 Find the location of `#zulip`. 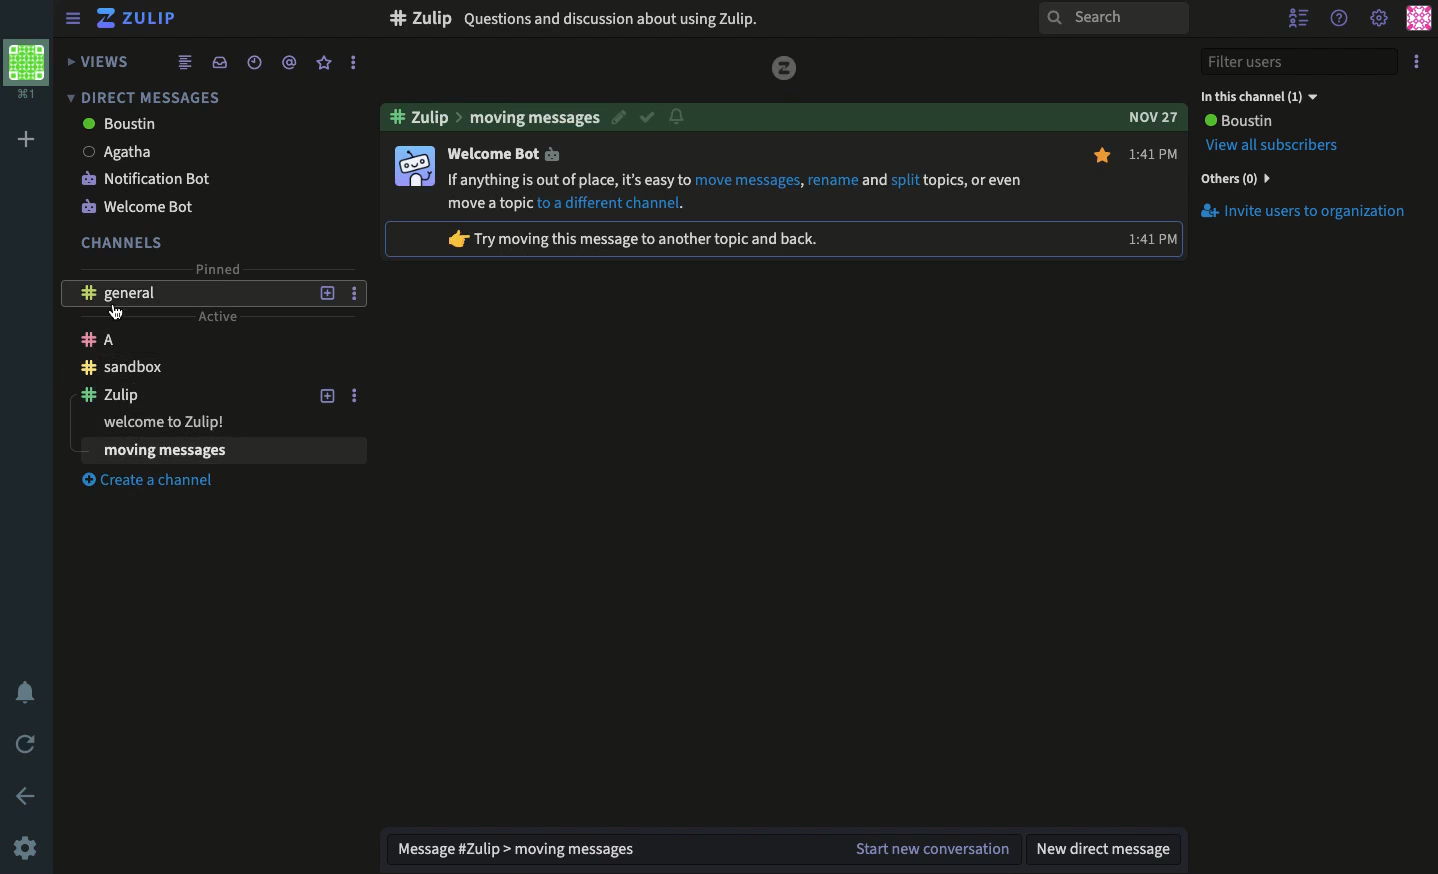

#zulip is located at coordinates (418, 118).